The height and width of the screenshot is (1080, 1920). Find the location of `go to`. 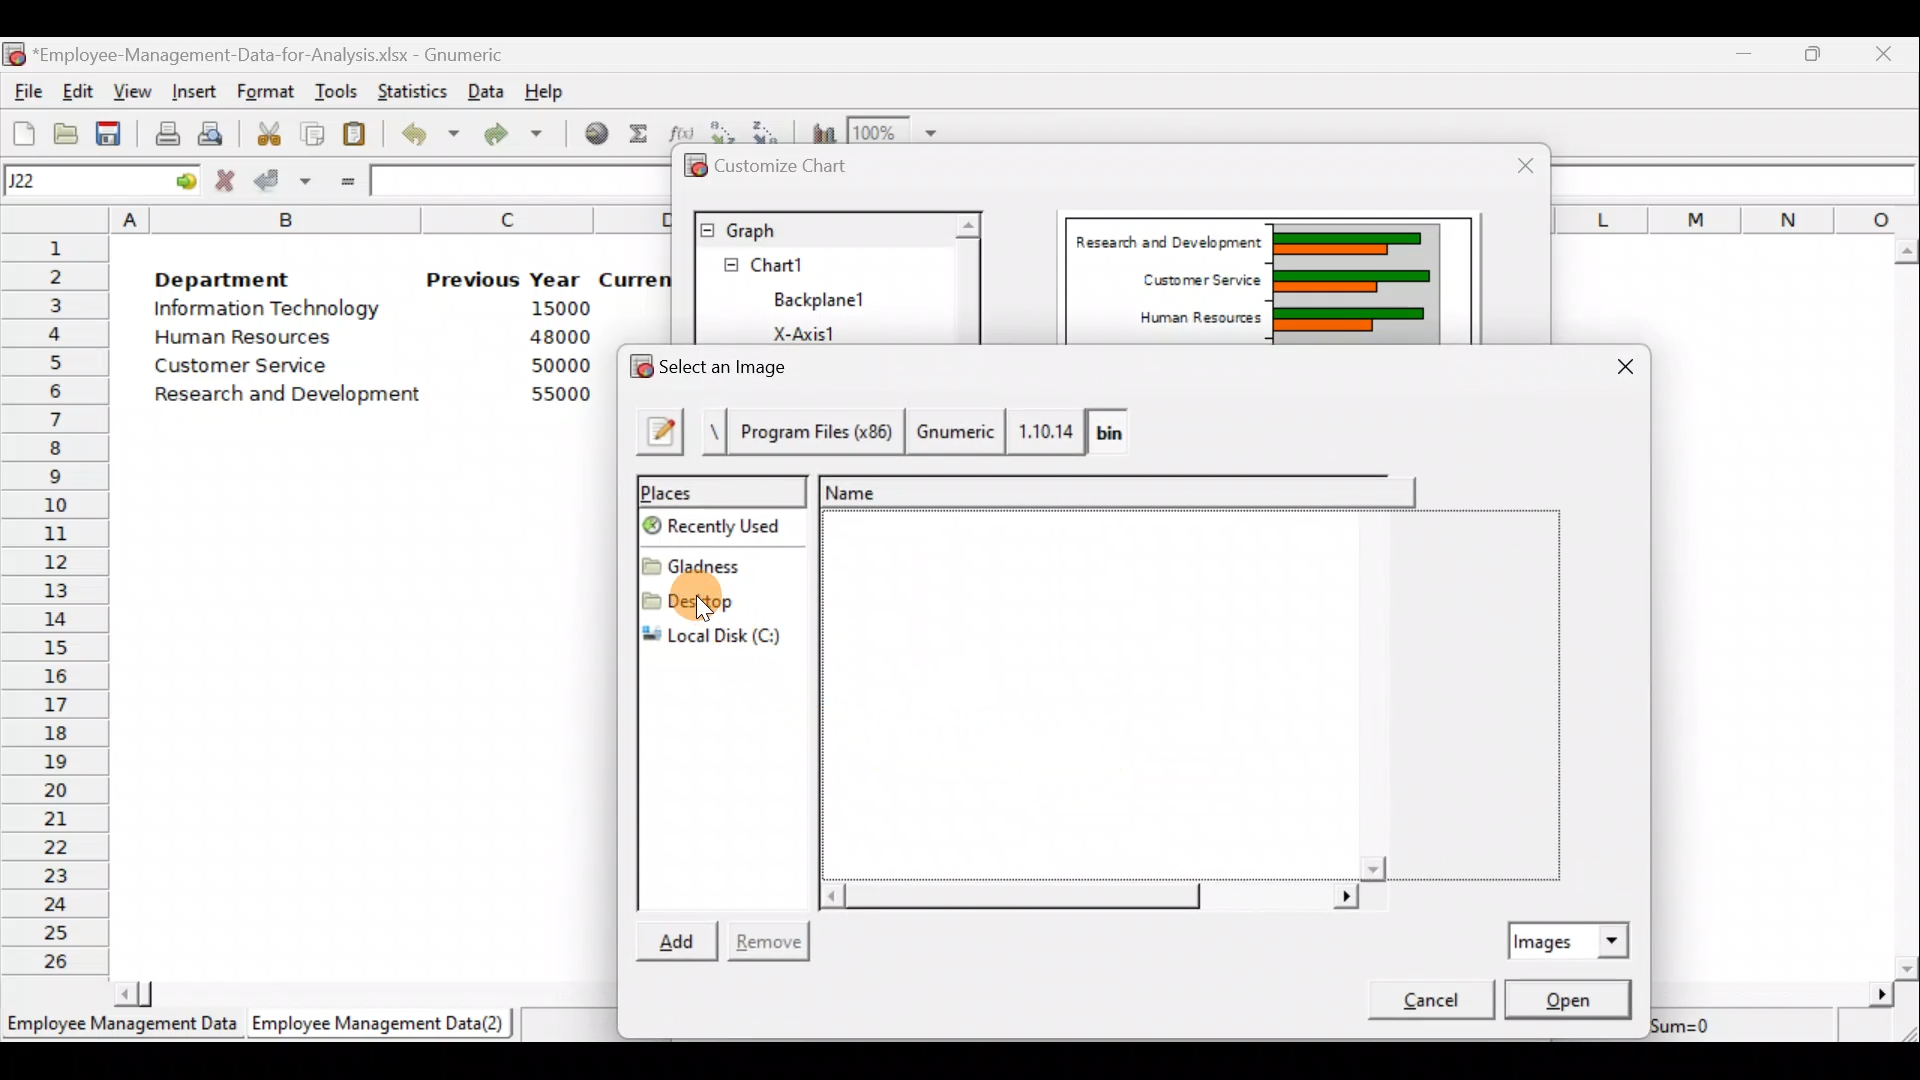

go to is located at coordinates (184, 181).